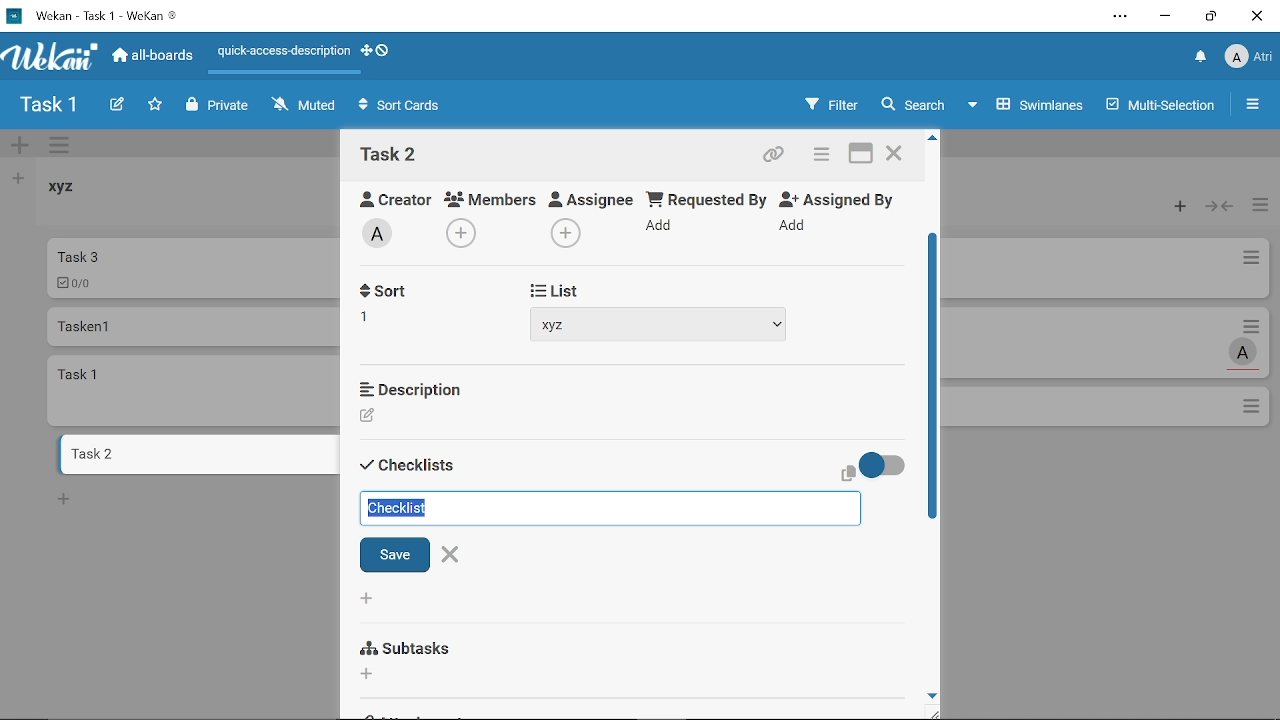  I want to click on Card named "Tasken 1", so click(192, 326).